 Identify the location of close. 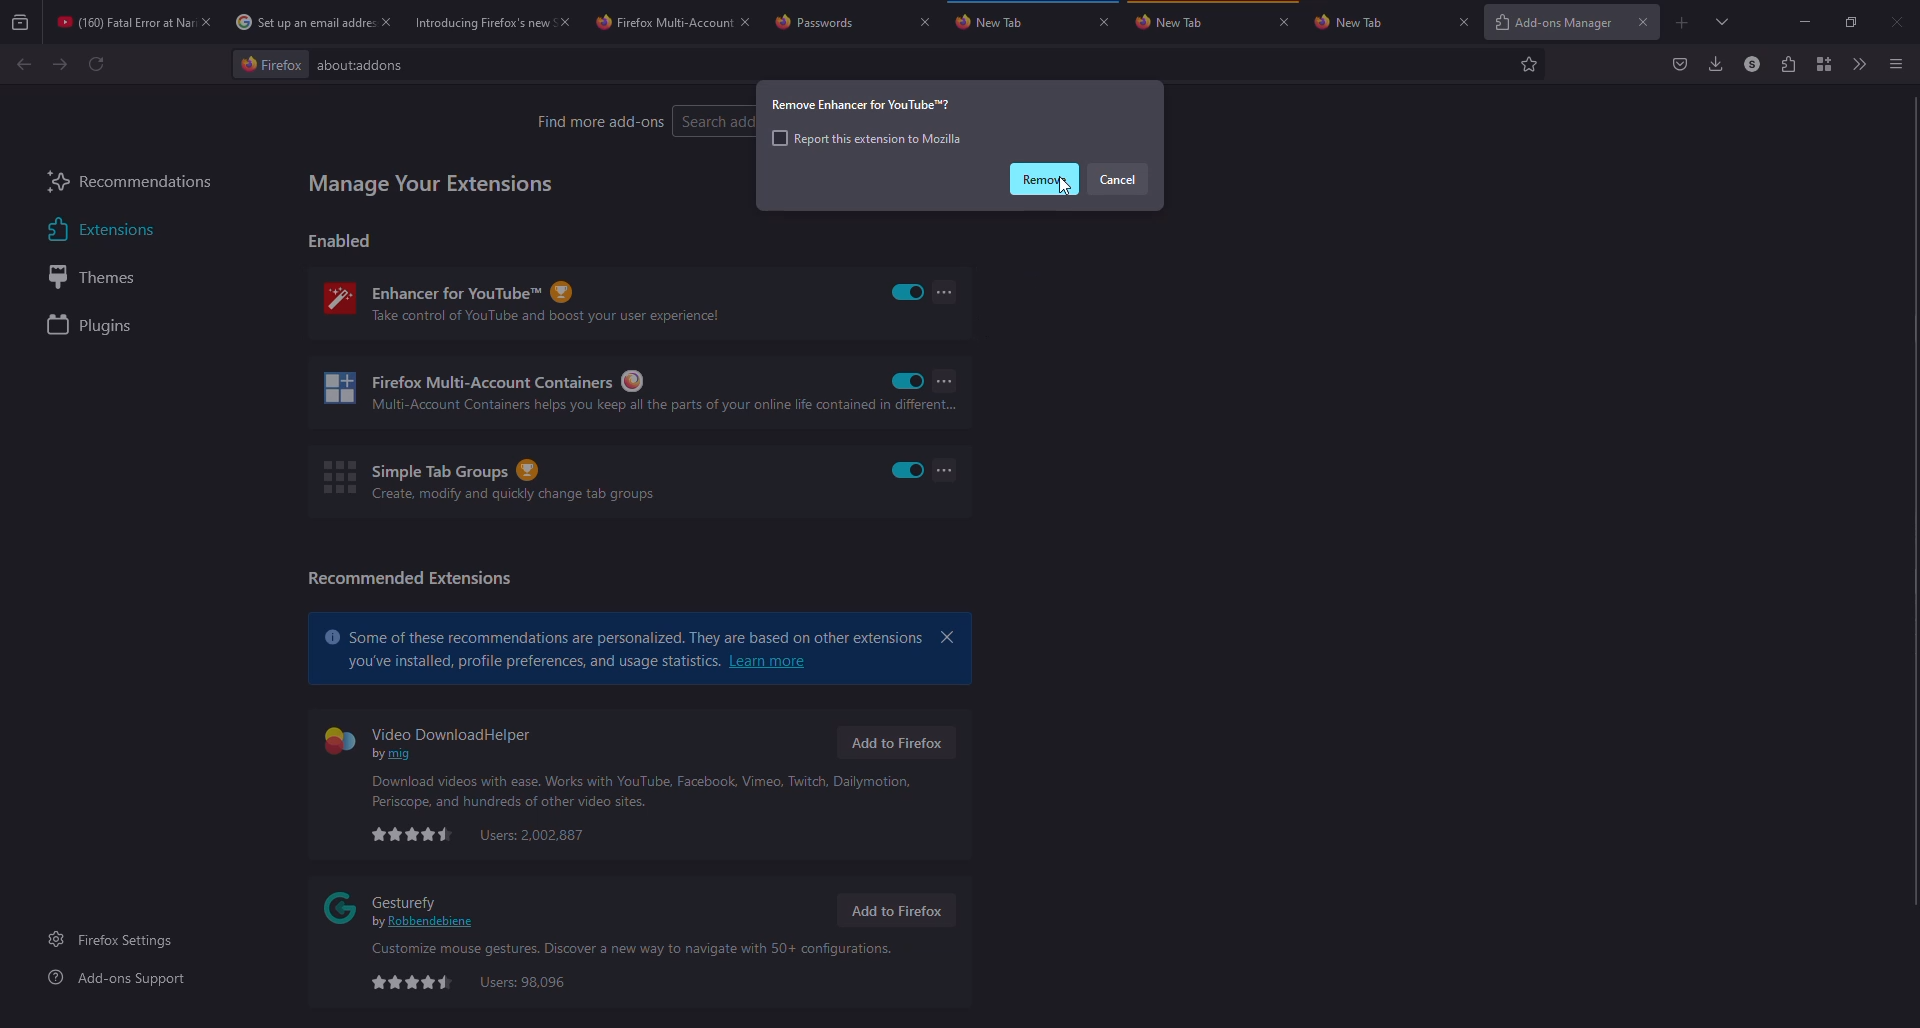
(924, 21).